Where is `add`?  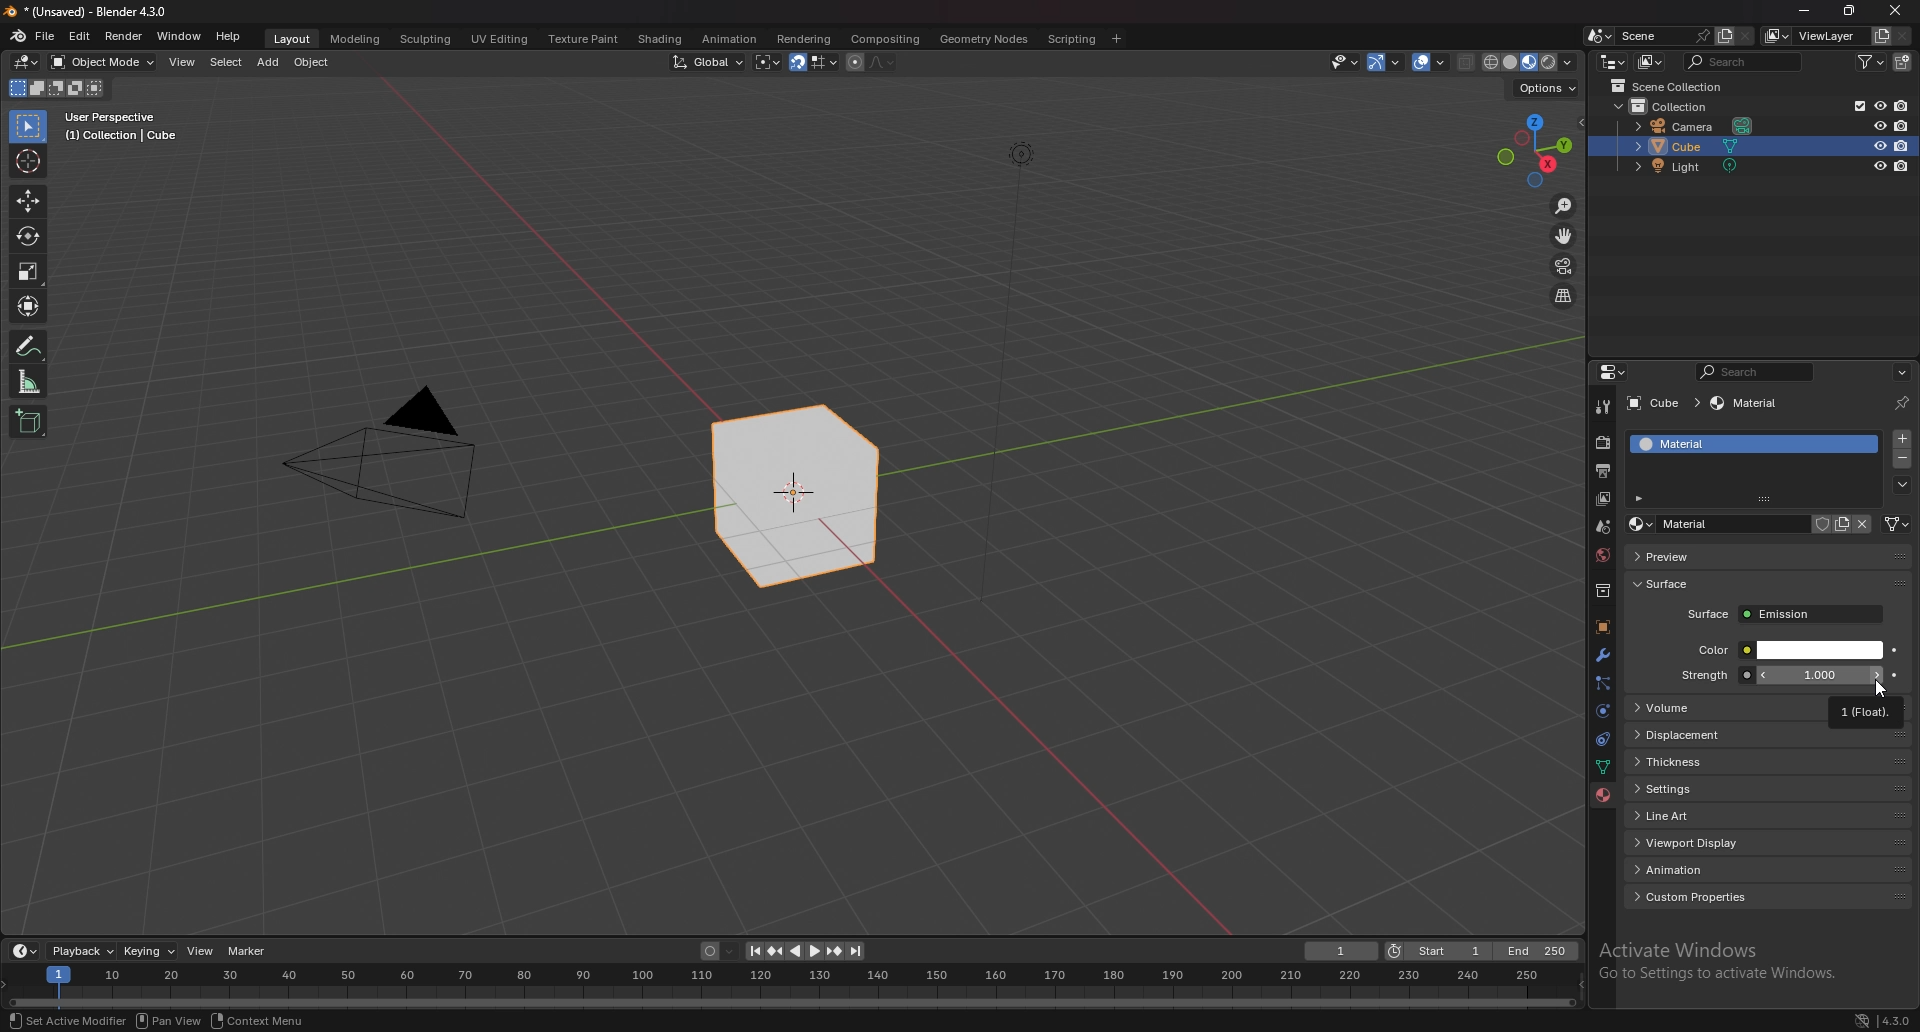 add is located at coordinates (270, 62).